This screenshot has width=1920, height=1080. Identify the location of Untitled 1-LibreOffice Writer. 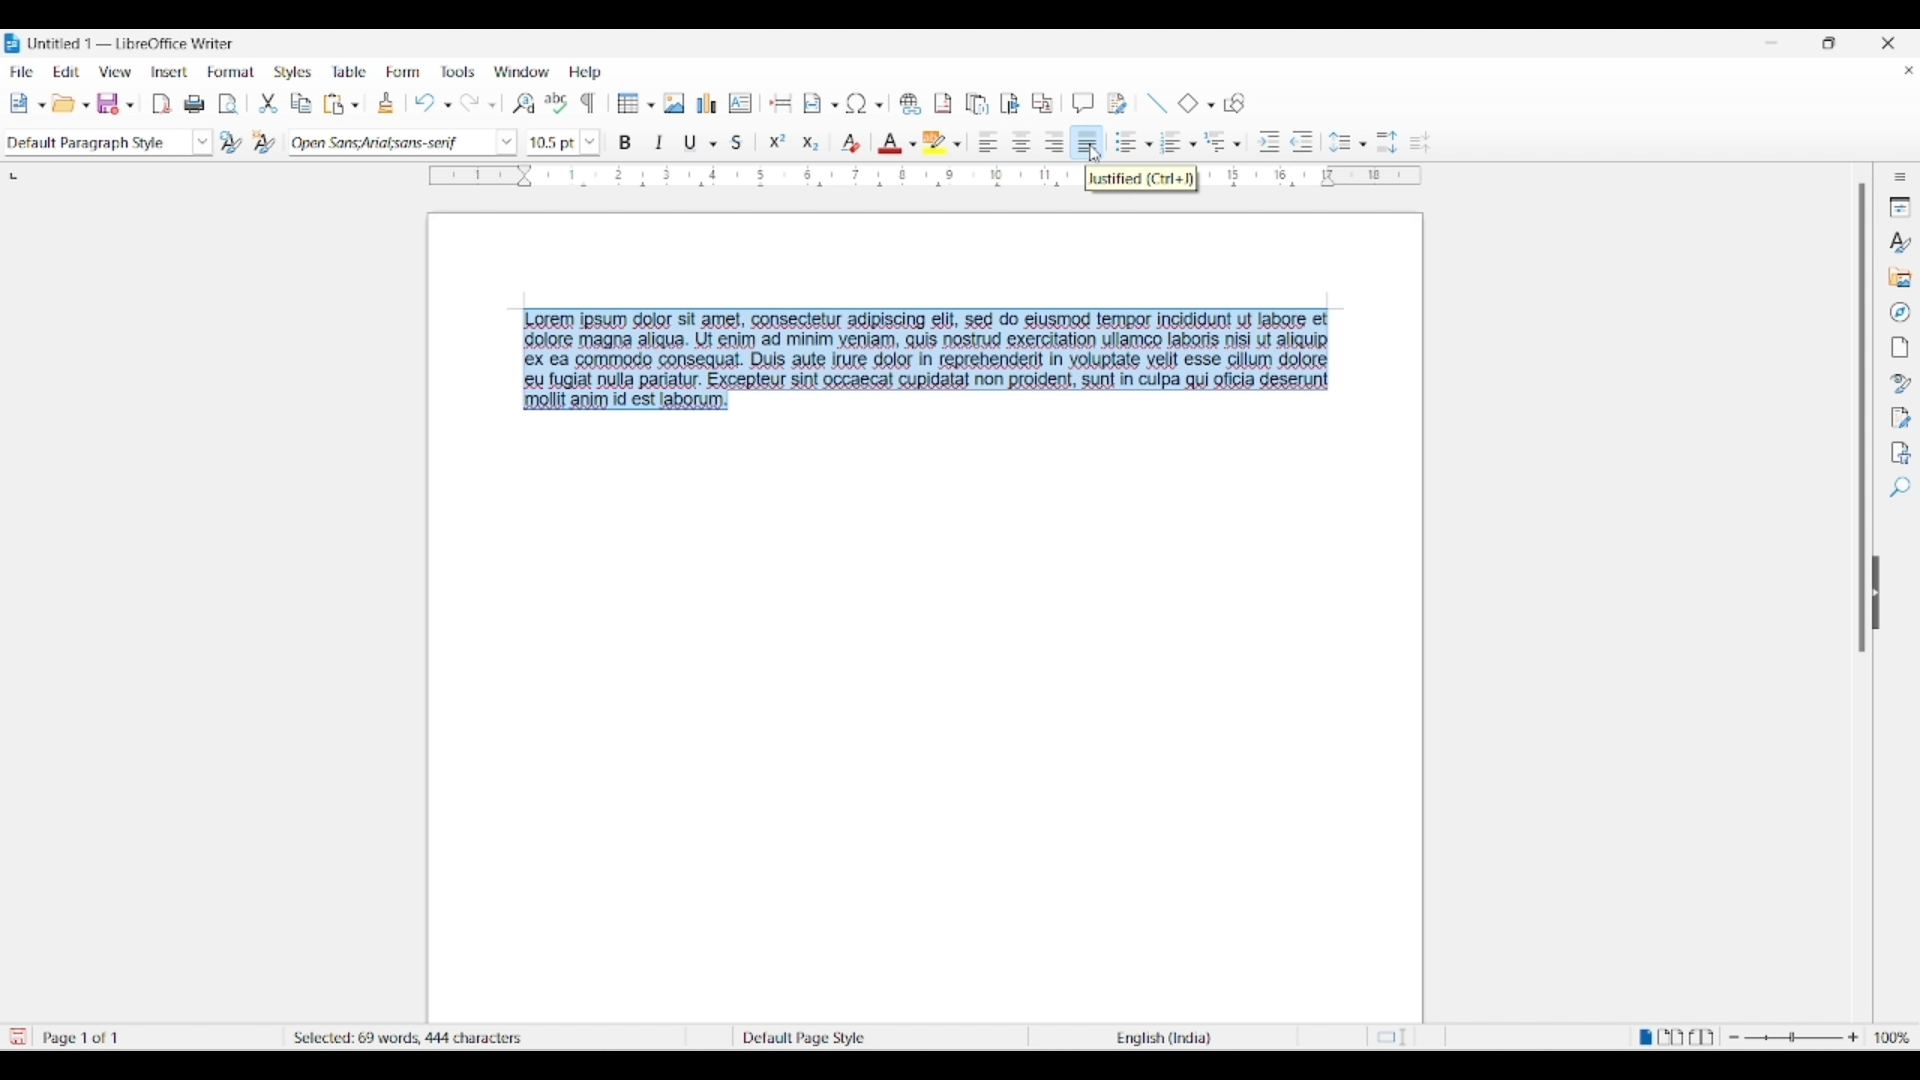
(134, 43).